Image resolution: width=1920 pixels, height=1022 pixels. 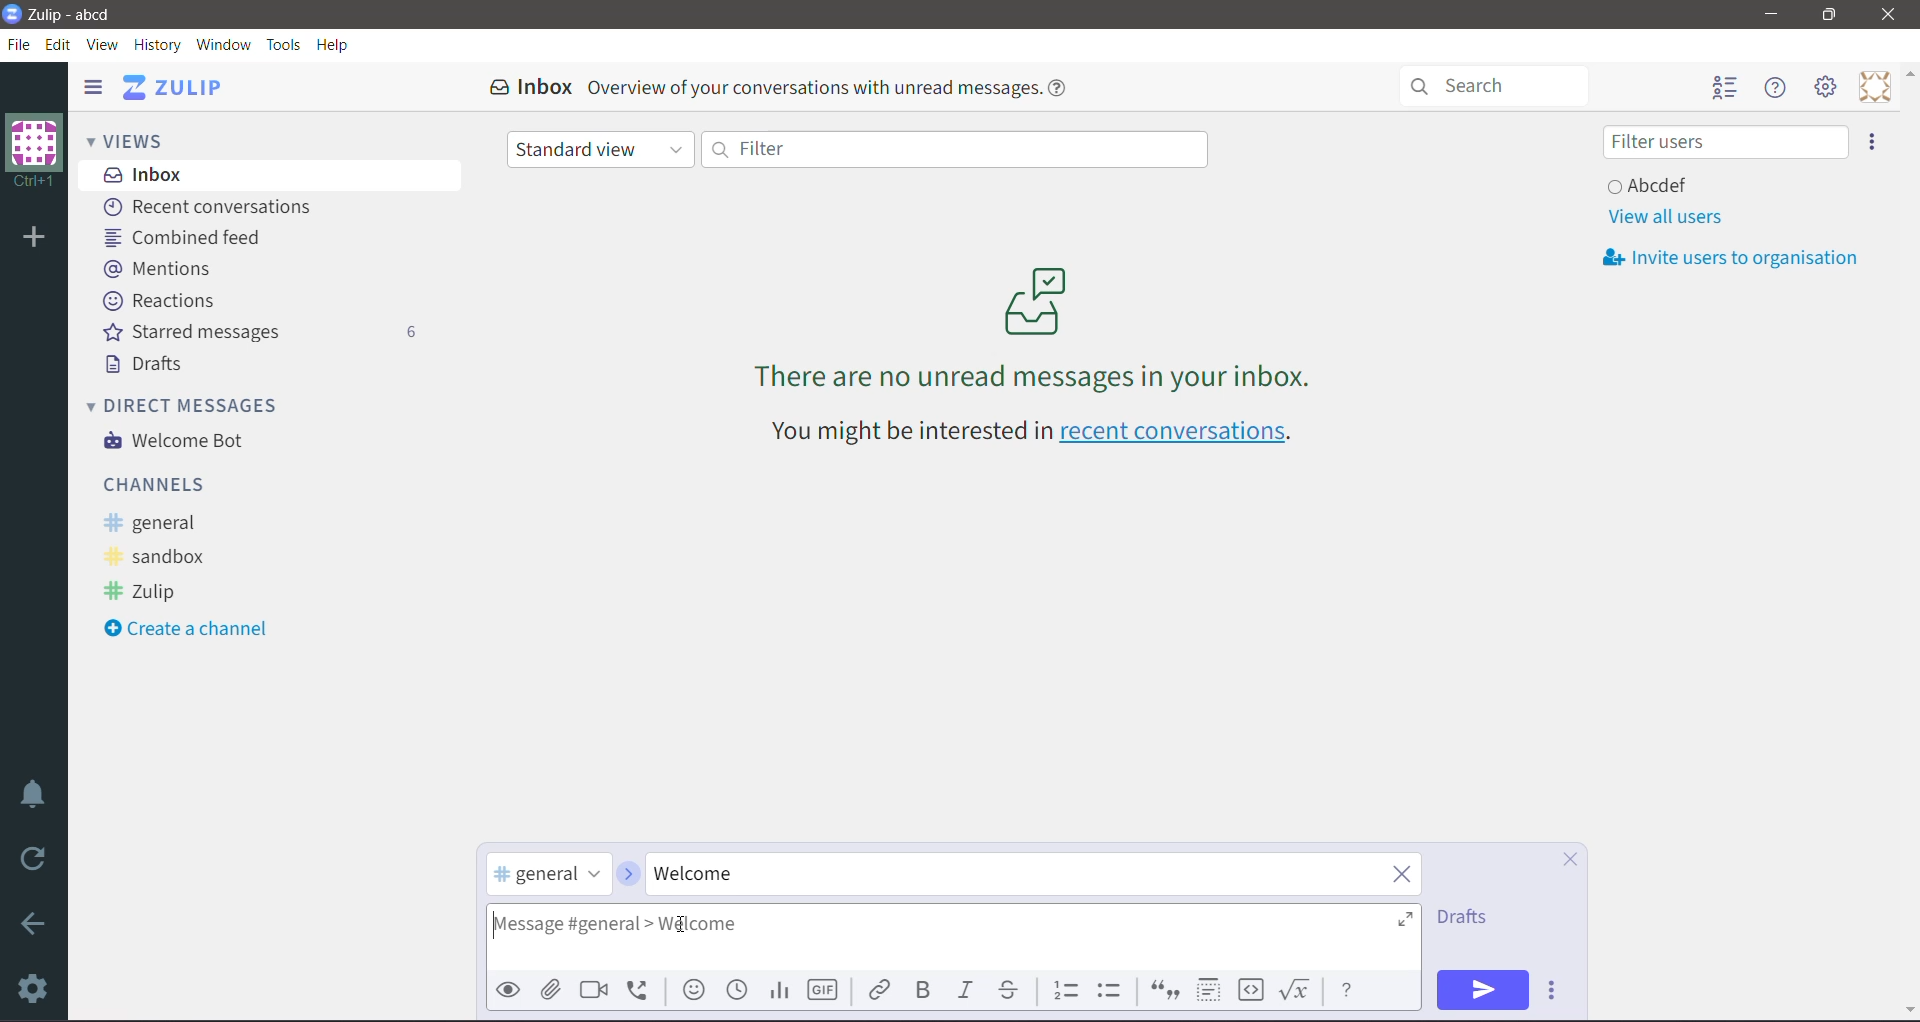 What do you see at coordinates (550, 875) in the screenshot?
I see `selected channel` at bounding box center [550, 875].